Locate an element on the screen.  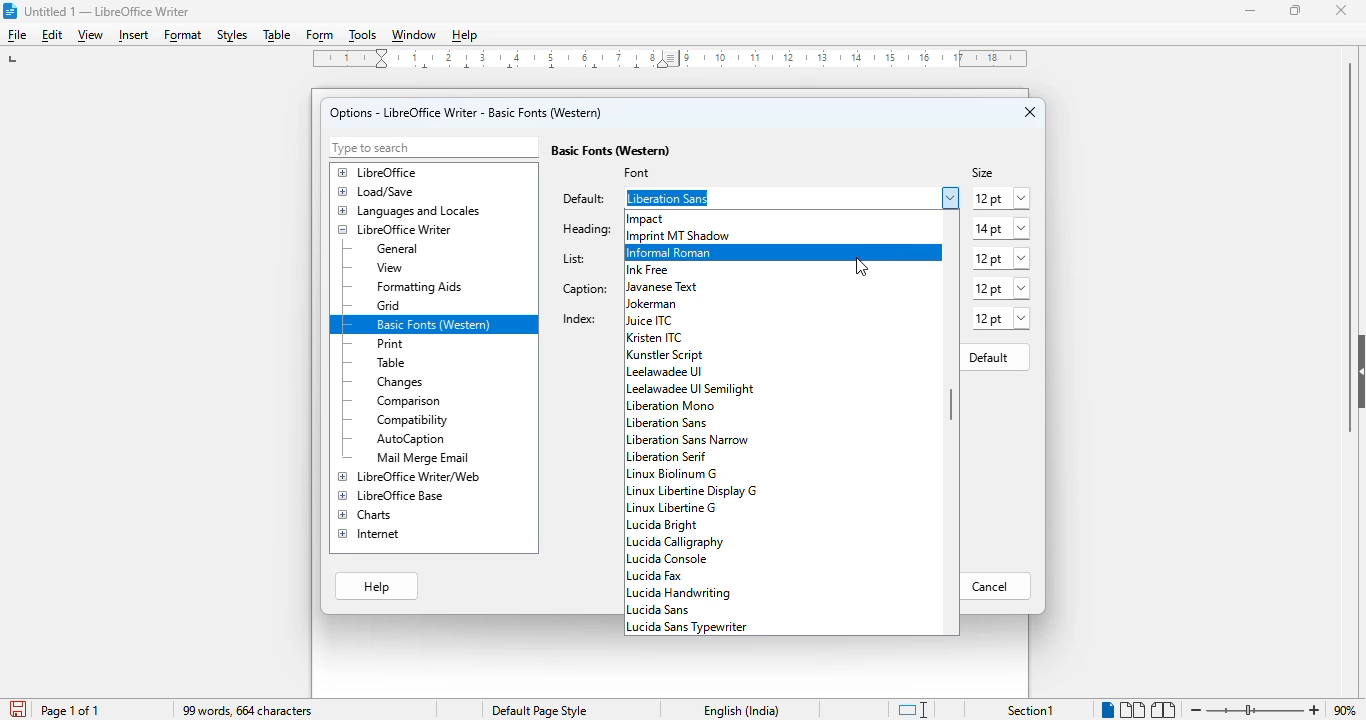
LibreOffice Writer is located at coordinates (395, 230).